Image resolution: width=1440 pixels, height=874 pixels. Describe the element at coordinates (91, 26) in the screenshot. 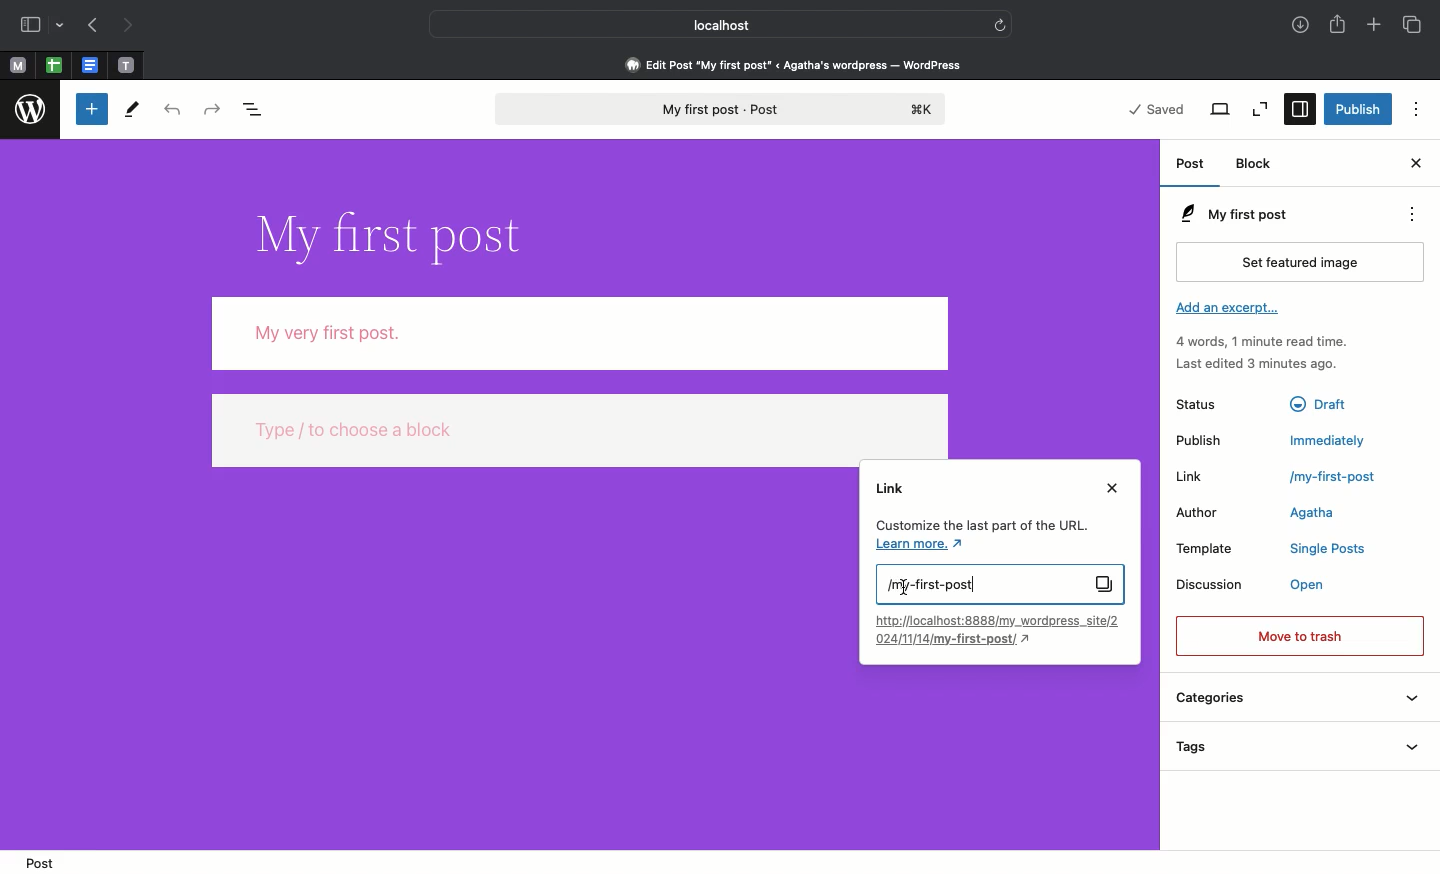

I see `Previous page` at that location.